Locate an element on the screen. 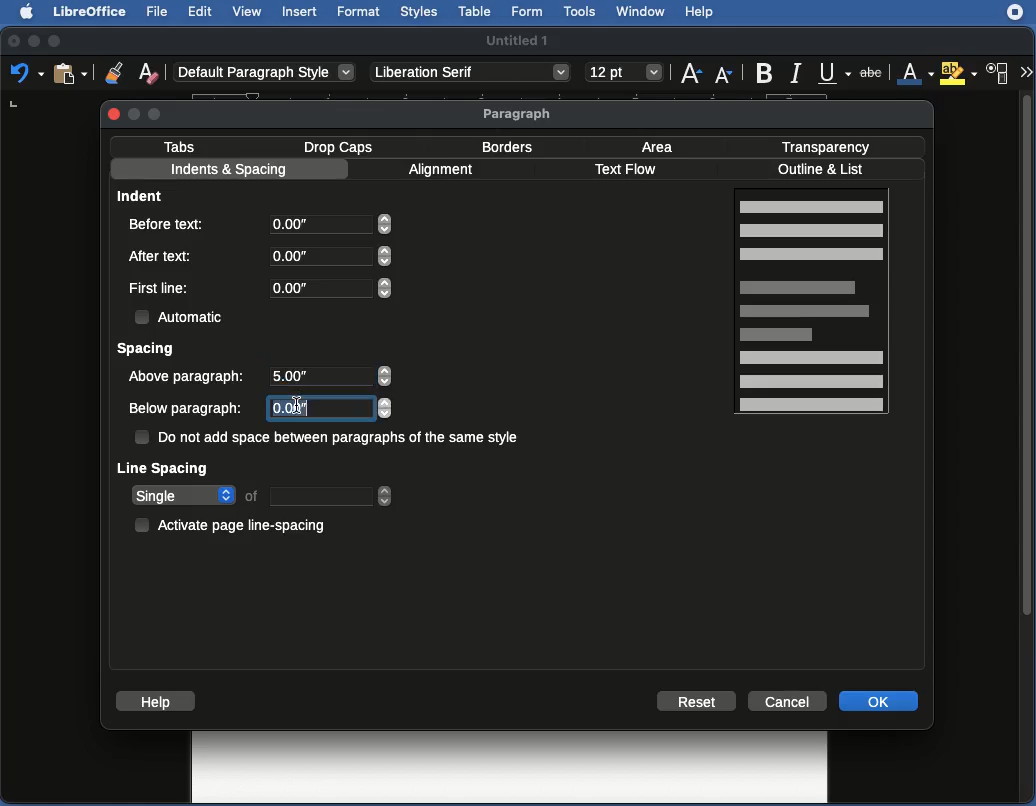 This screenshot has width=1036, height=806. Line spacing  is located at coordinates (164, 467).